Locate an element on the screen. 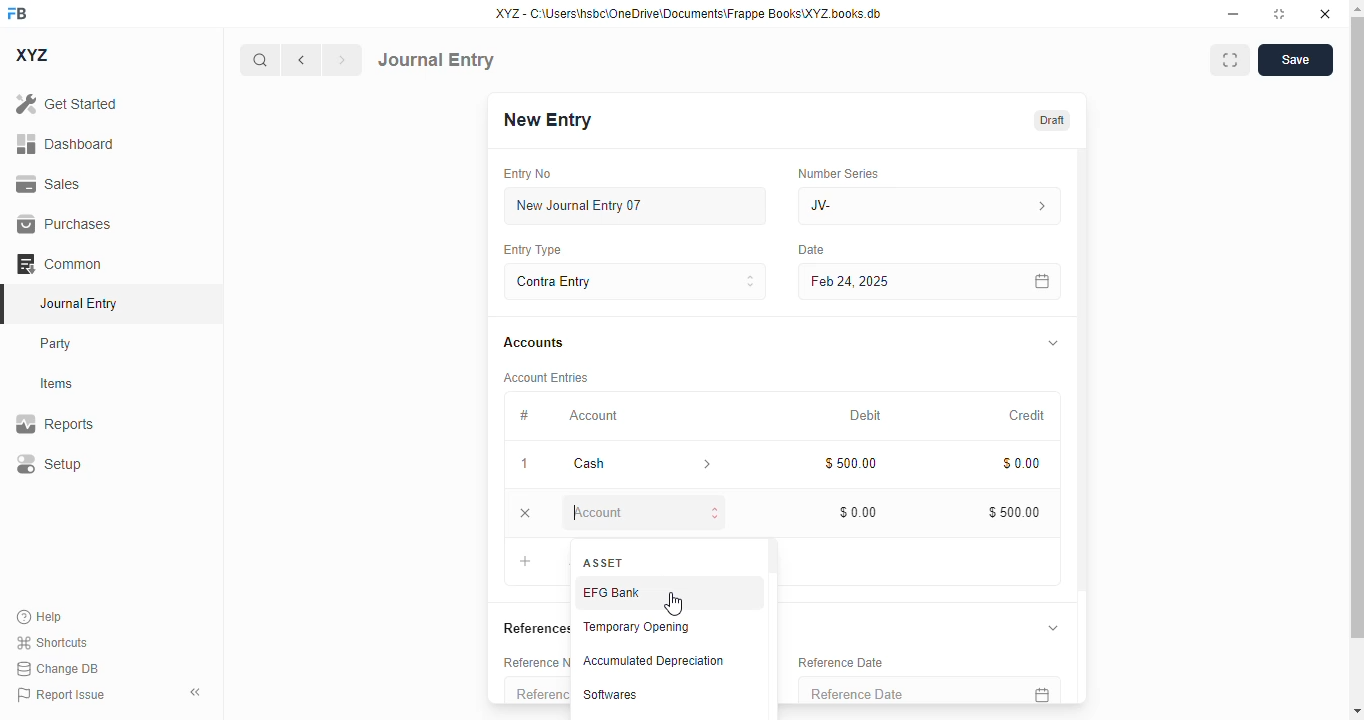  scroll bar is located at coordinates (1355, 357).